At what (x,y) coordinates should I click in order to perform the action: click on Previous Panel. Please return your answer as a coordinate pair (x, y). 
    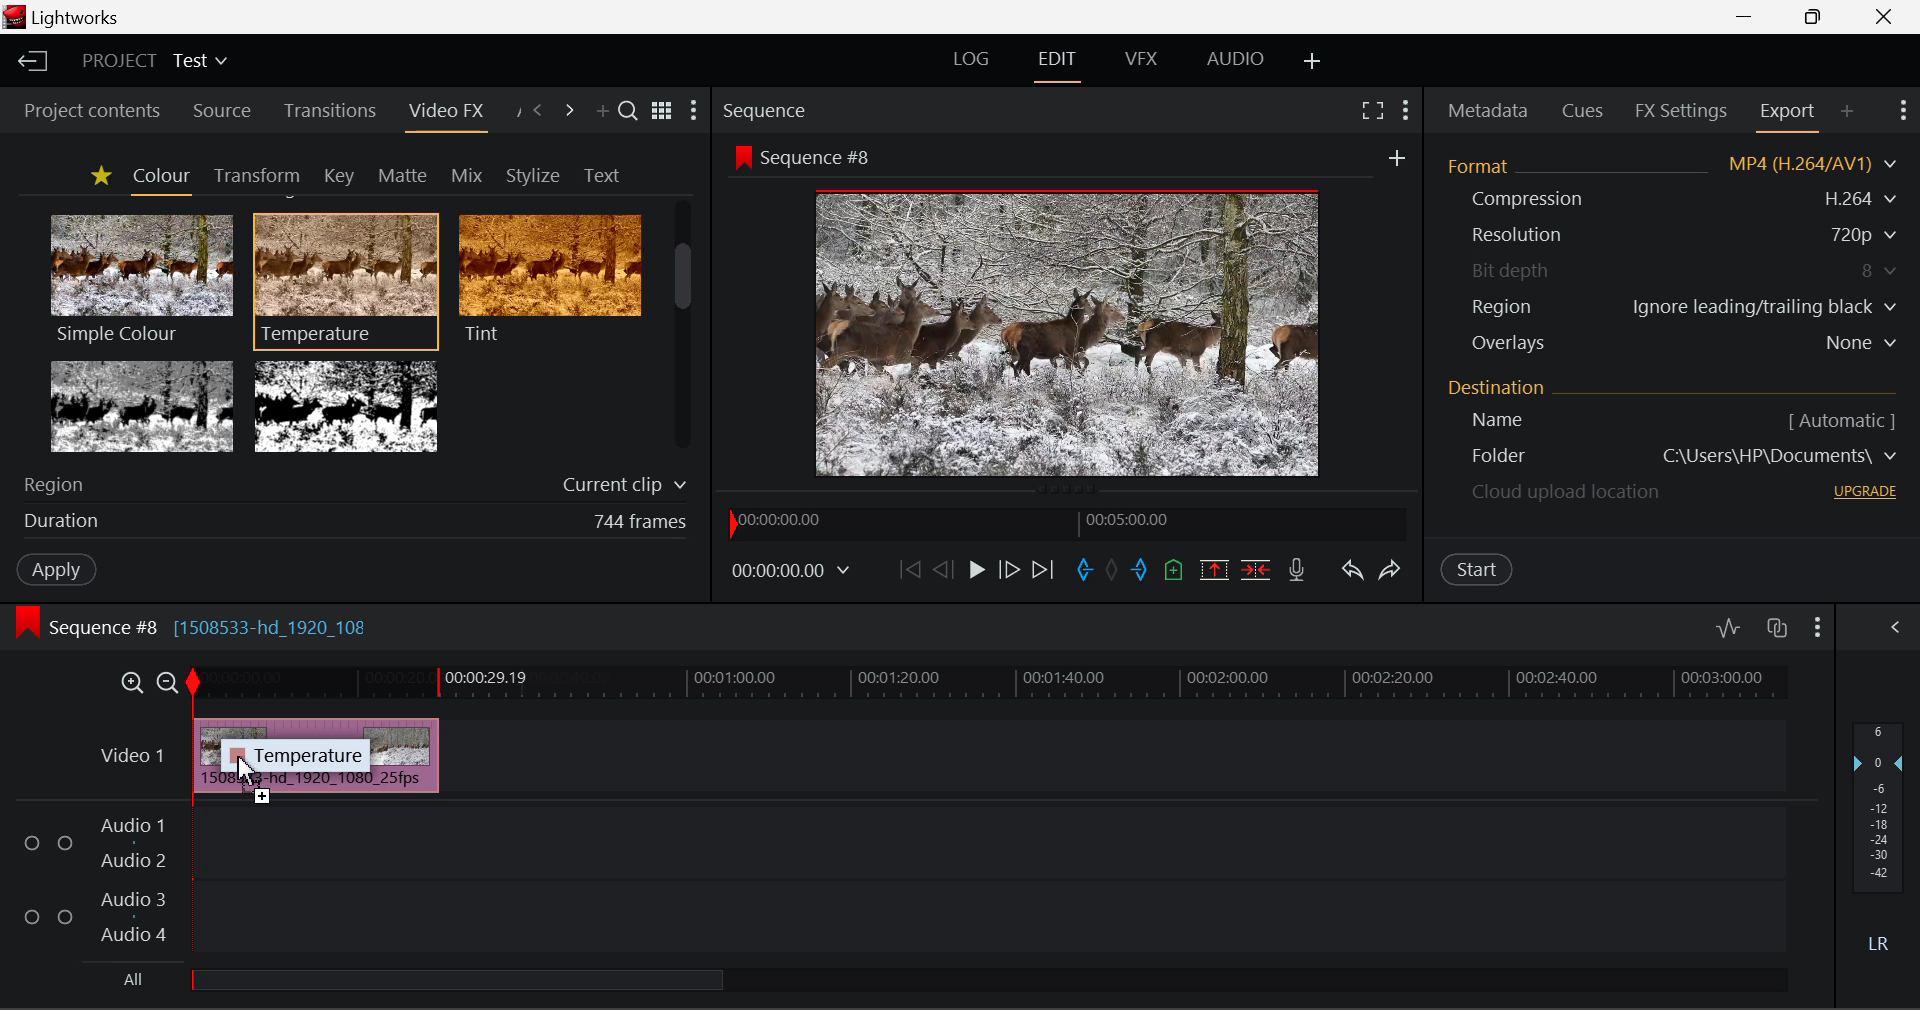
    Looking at the image, I should click on (540, 113).